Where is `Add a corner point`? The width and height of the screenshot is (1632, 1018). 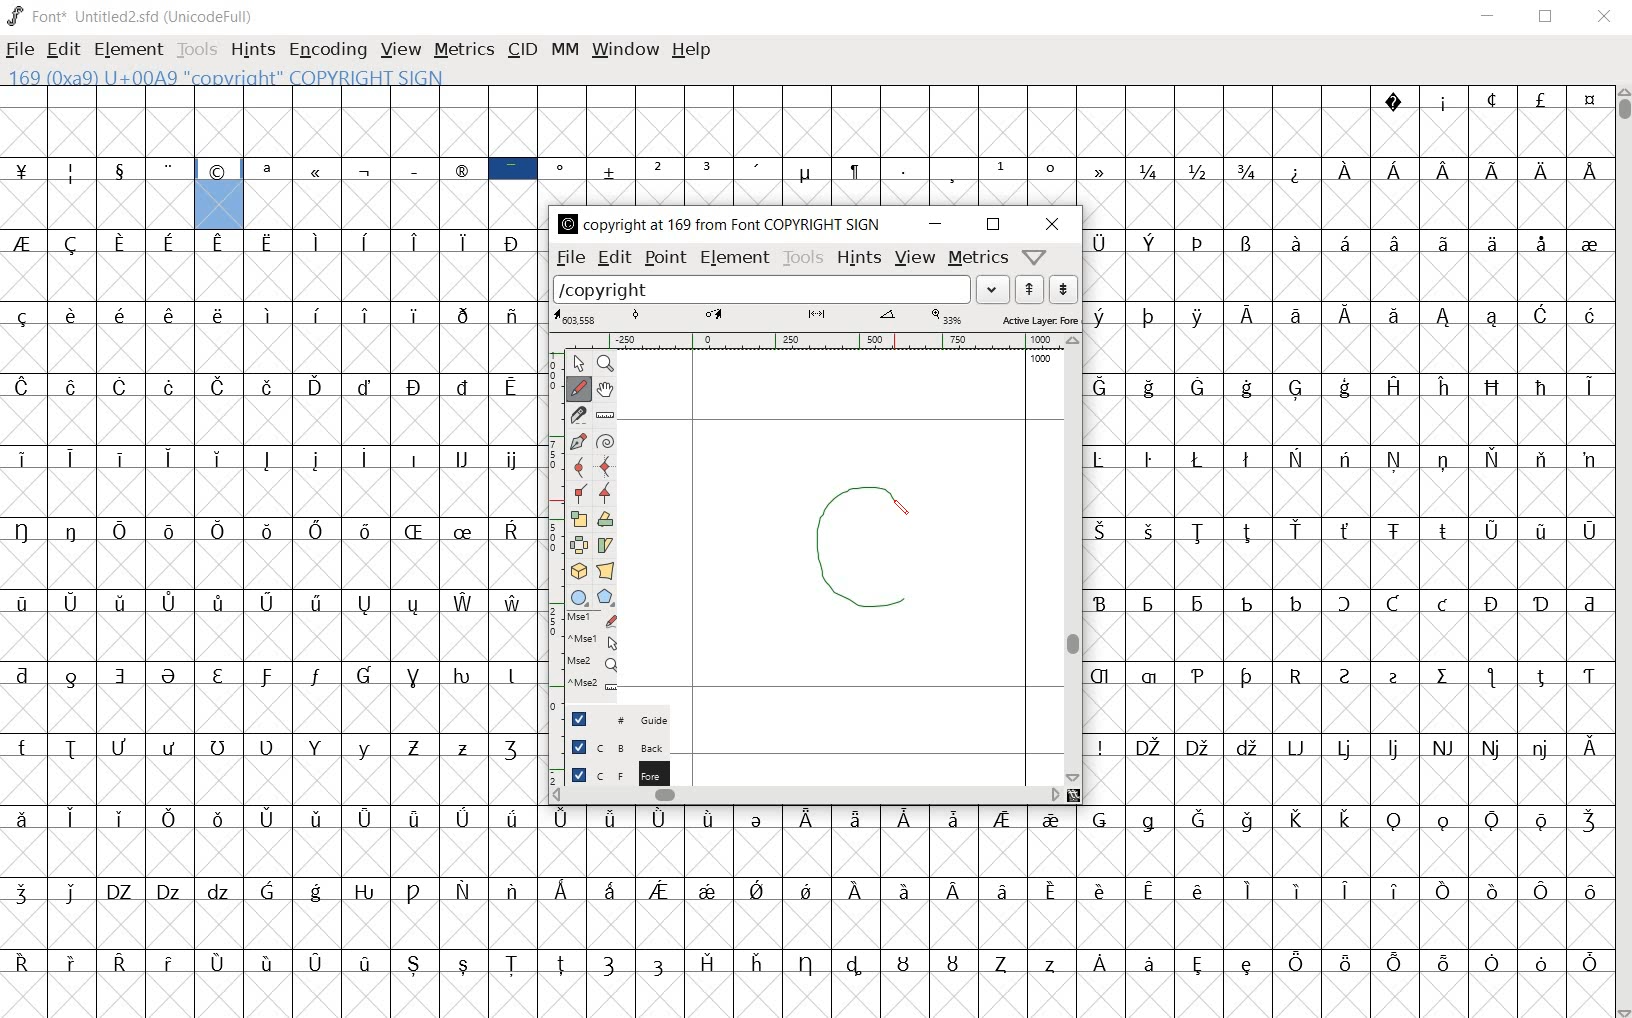
Add a corner point is located at coordinates (605, 494).